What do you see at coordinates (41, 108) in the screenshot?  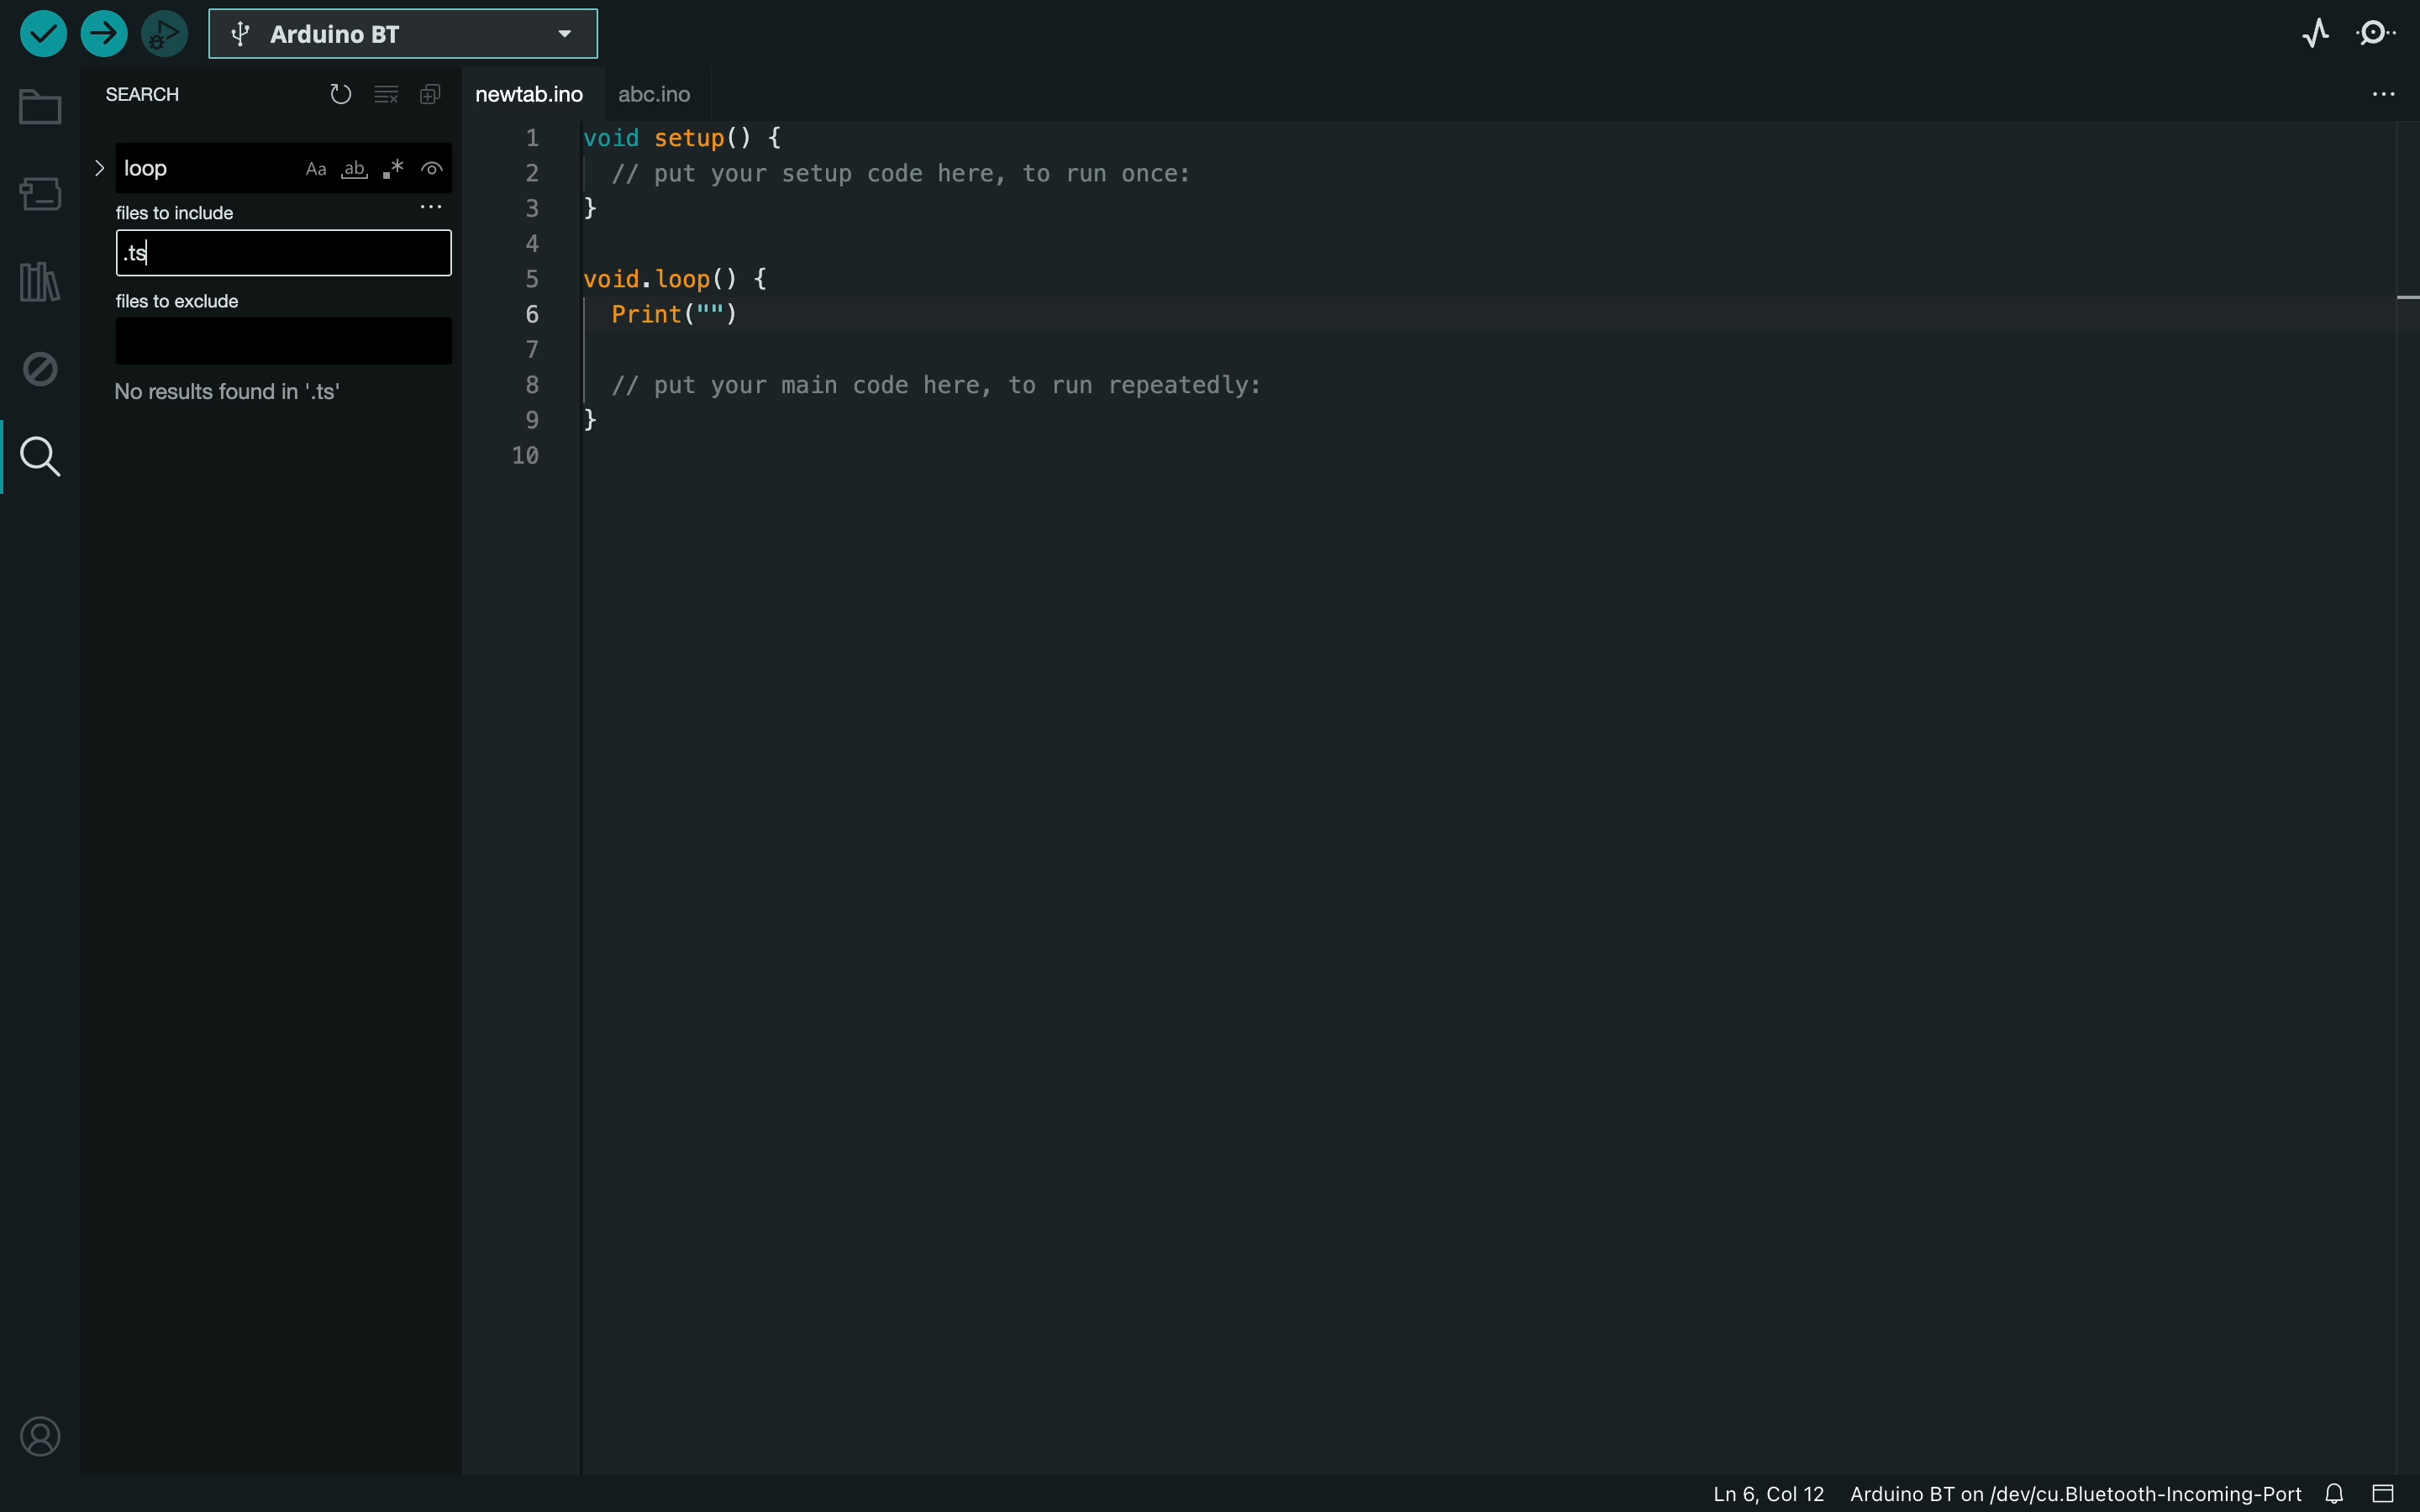 I see `folder` at bounding box center [41, 108].